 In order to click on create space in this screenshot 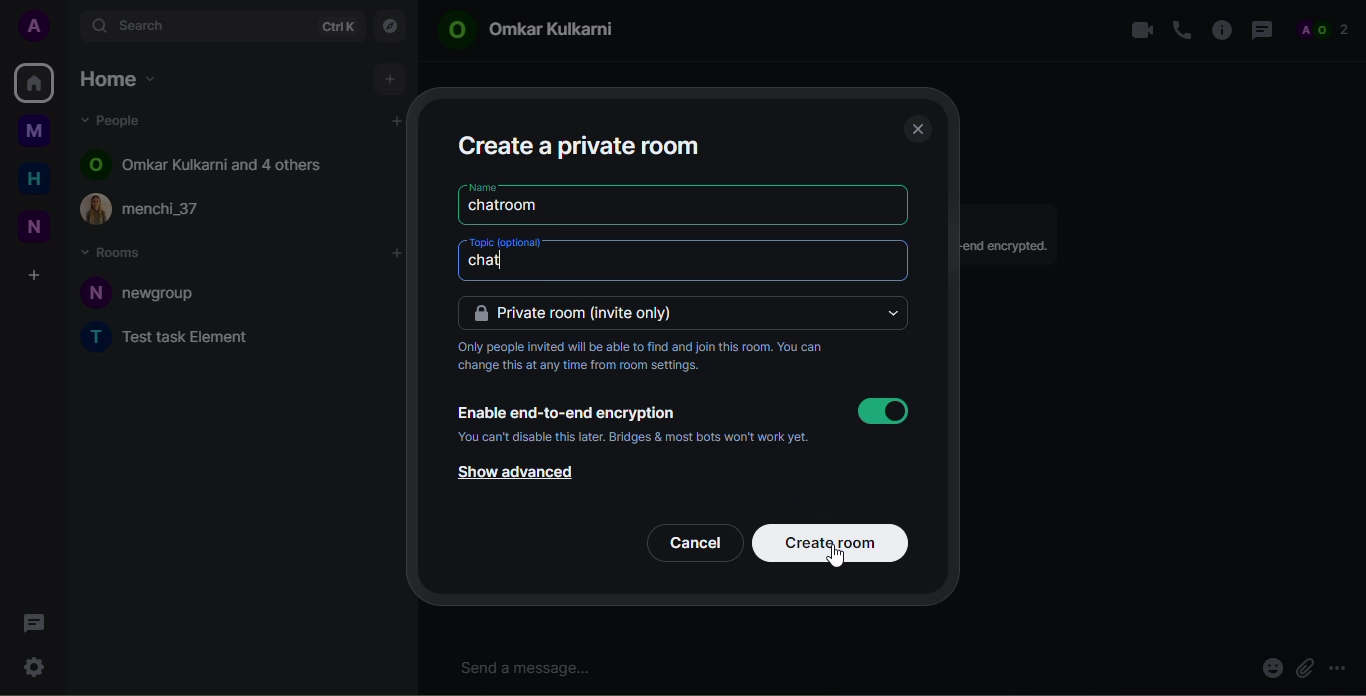, I will do `click(33, 276)`.